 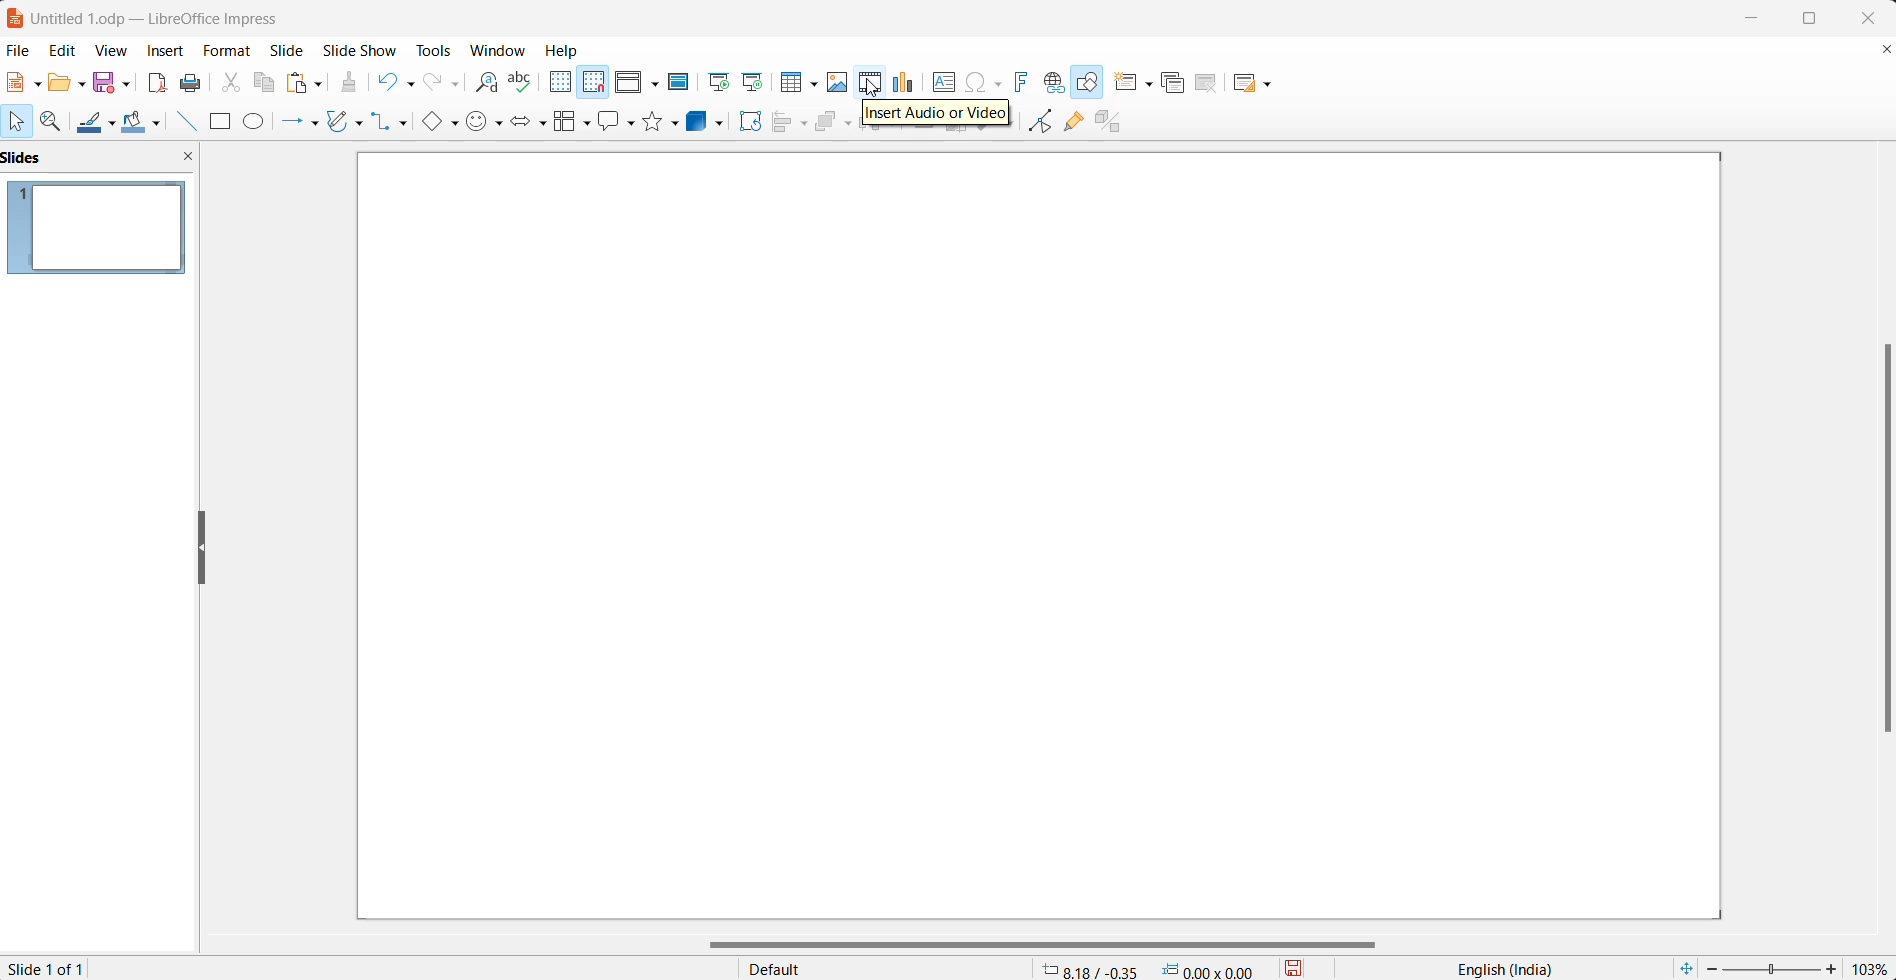 I want to click on undo, so click(x=387, y=83).